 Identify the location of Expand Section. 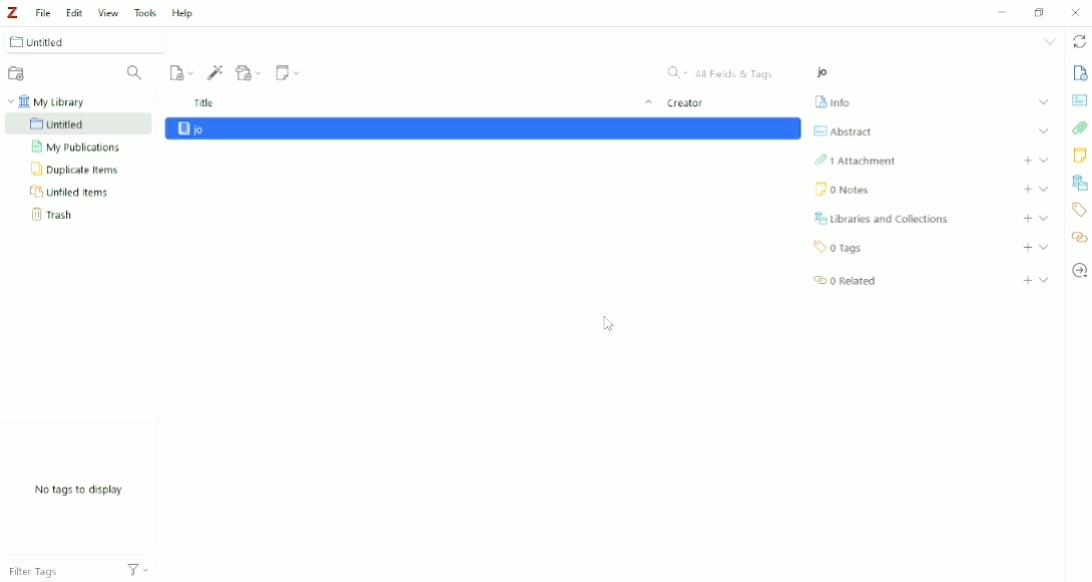
(1044, 133).